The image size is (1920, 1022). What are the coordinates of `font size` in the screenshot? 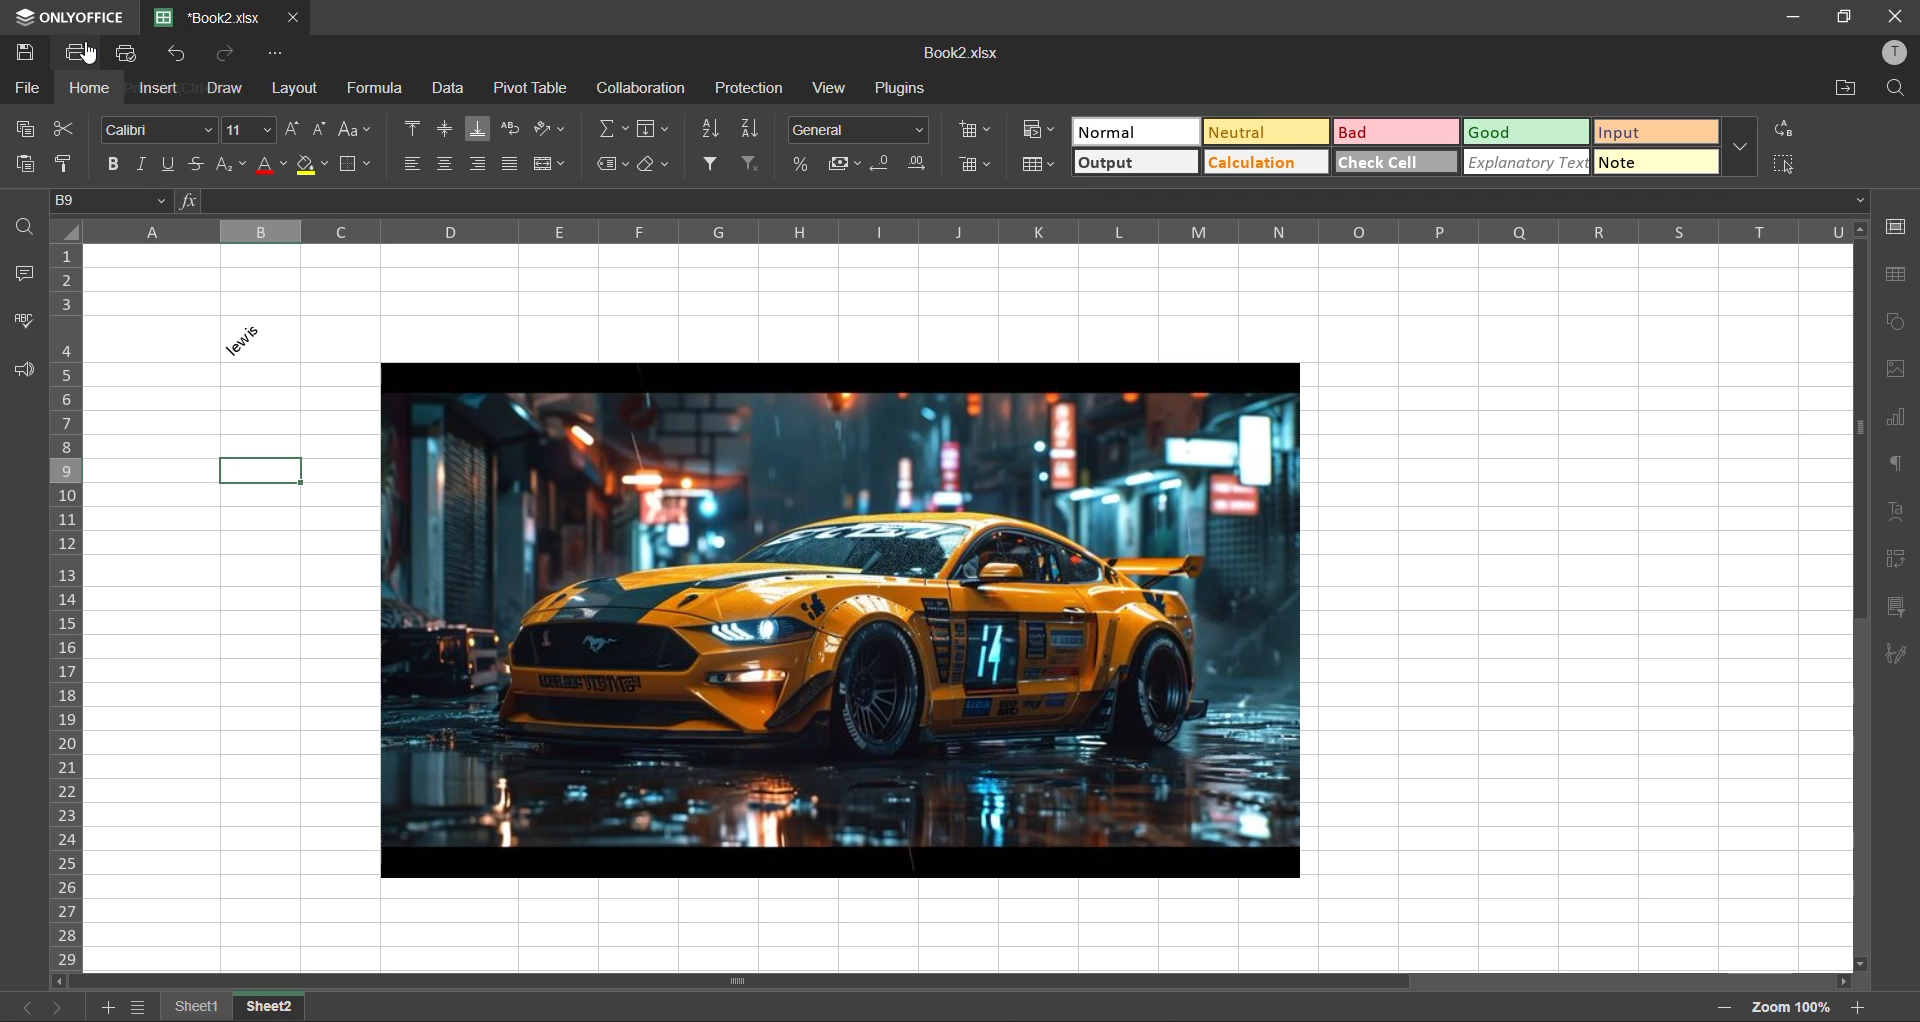 It's located at (252, 130).